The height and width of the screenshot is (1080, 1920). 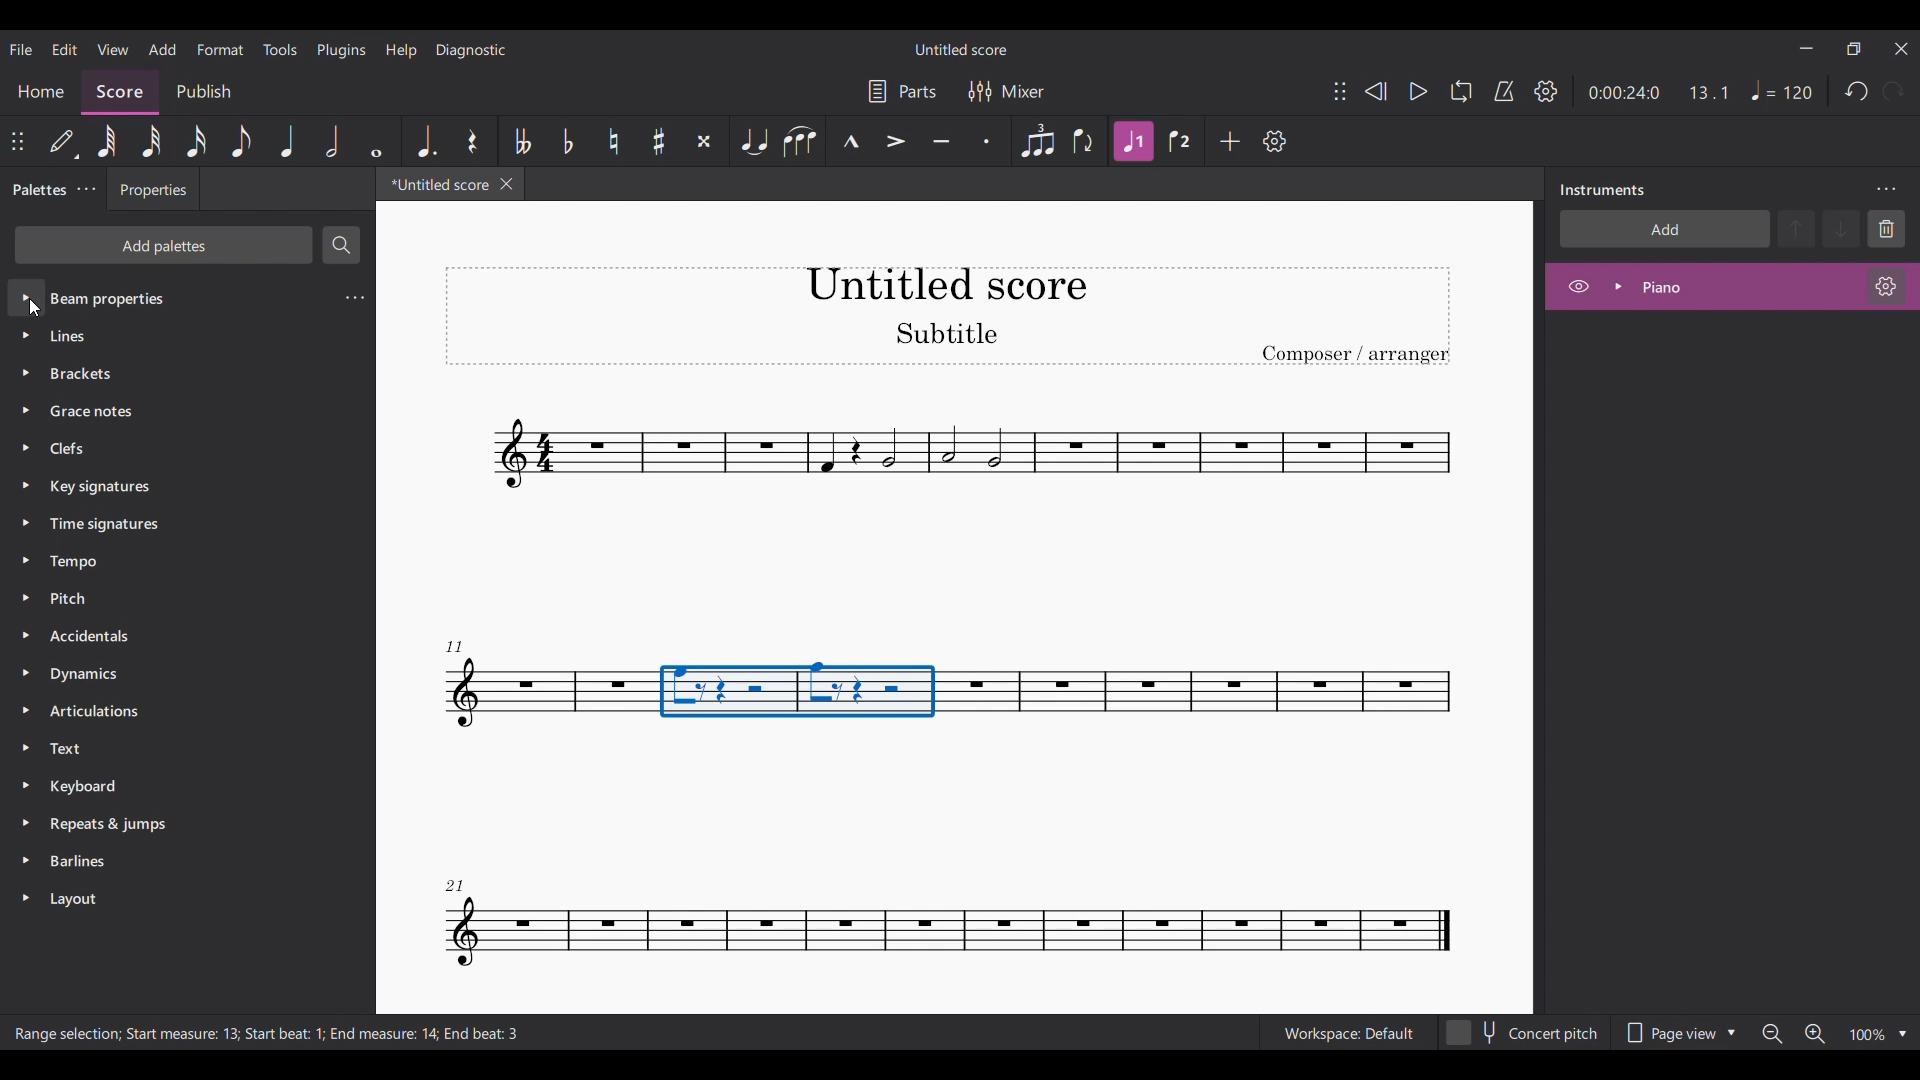 What do you see at coordinates (1868, 1034) in the screenshot?
I see `Current zoom factor` at bounding box center [1868, 1034].